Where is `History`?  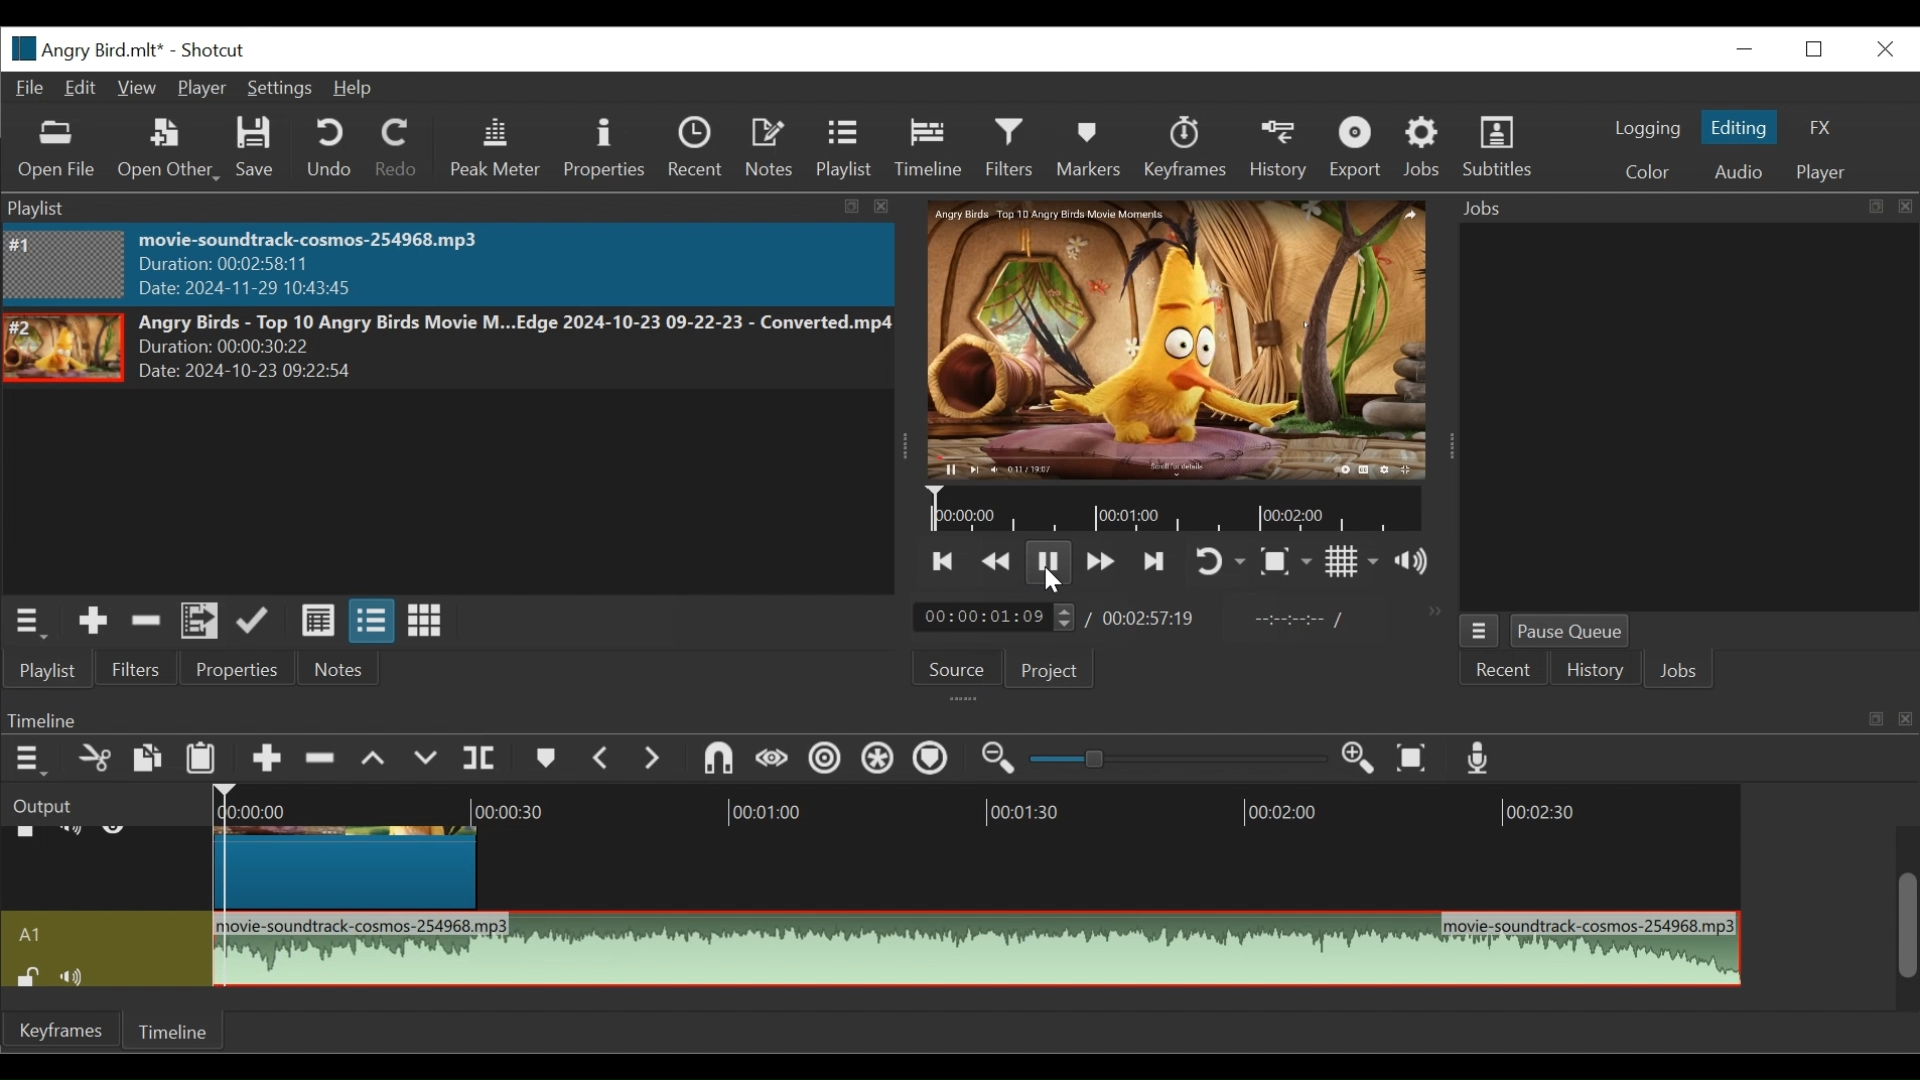 History is located at coordinates (1277, 149).